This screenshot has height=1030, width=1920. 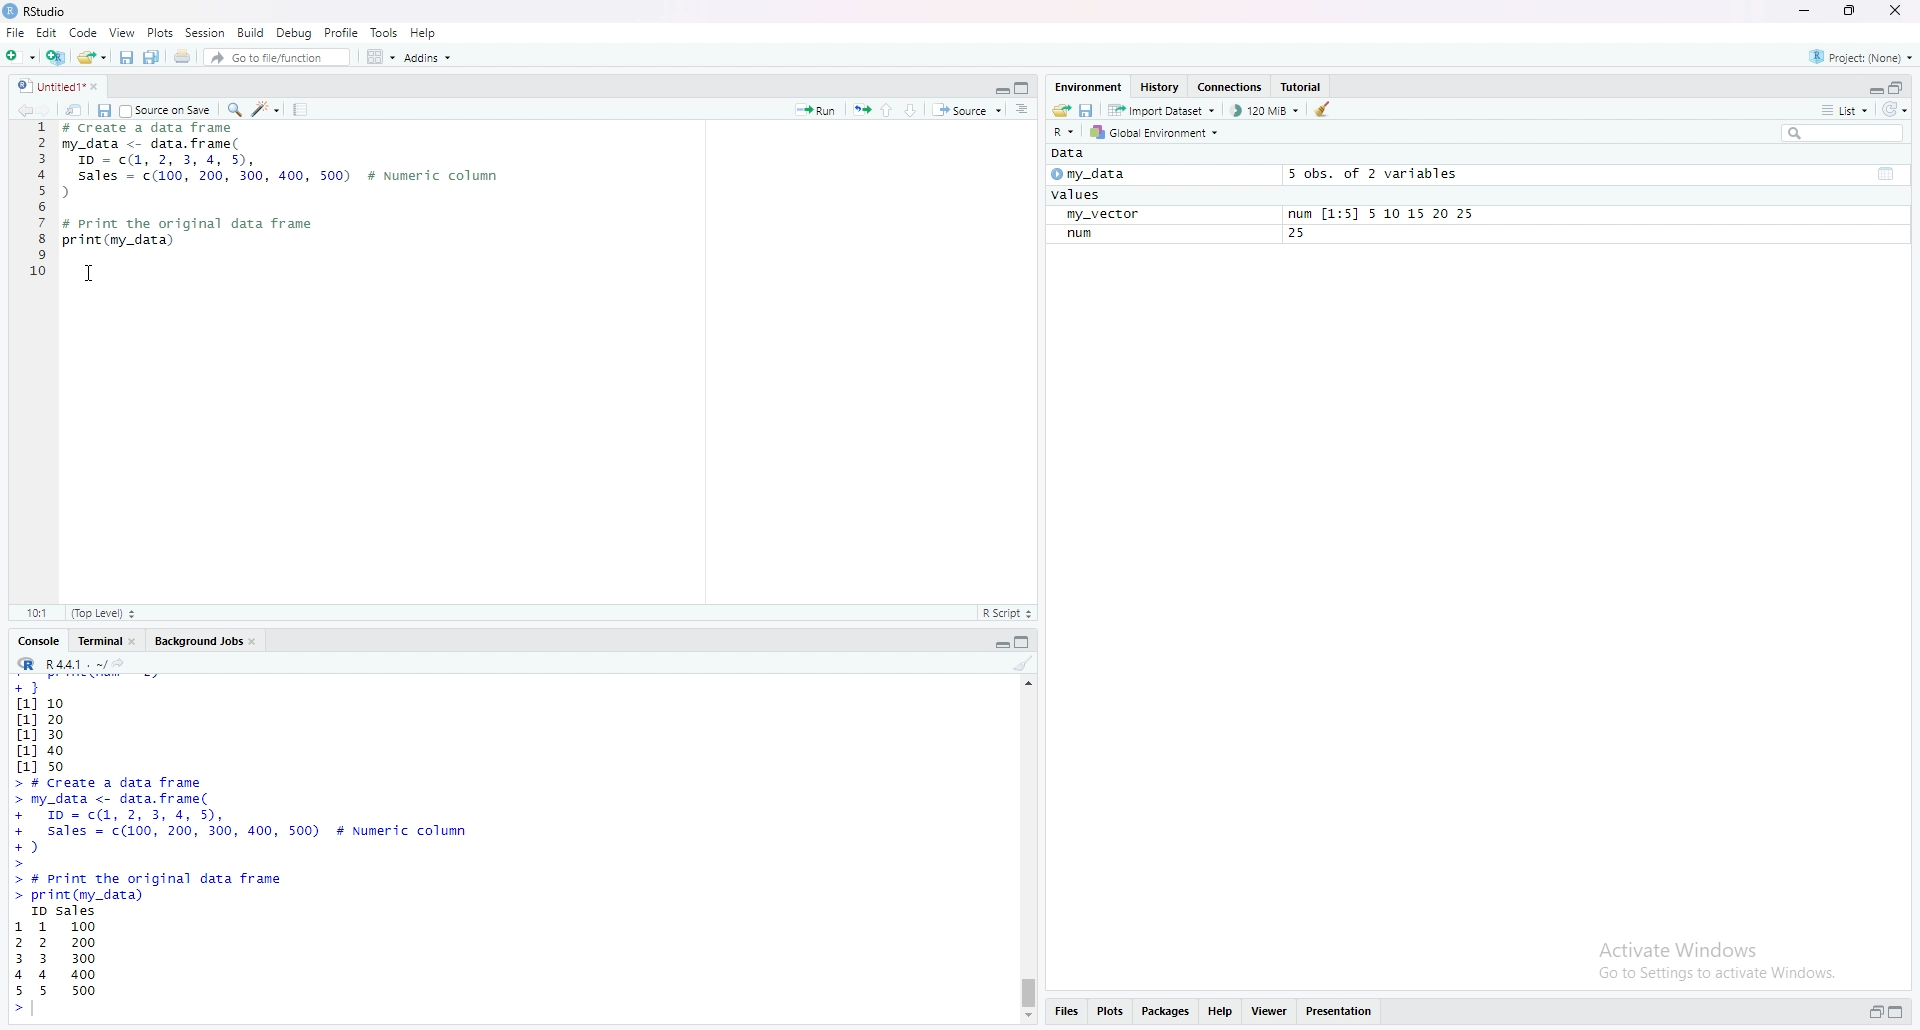 What do you see at coordinates (35, 205) in the screenshot?
I see `serial number` at bounding box center [35, 205].